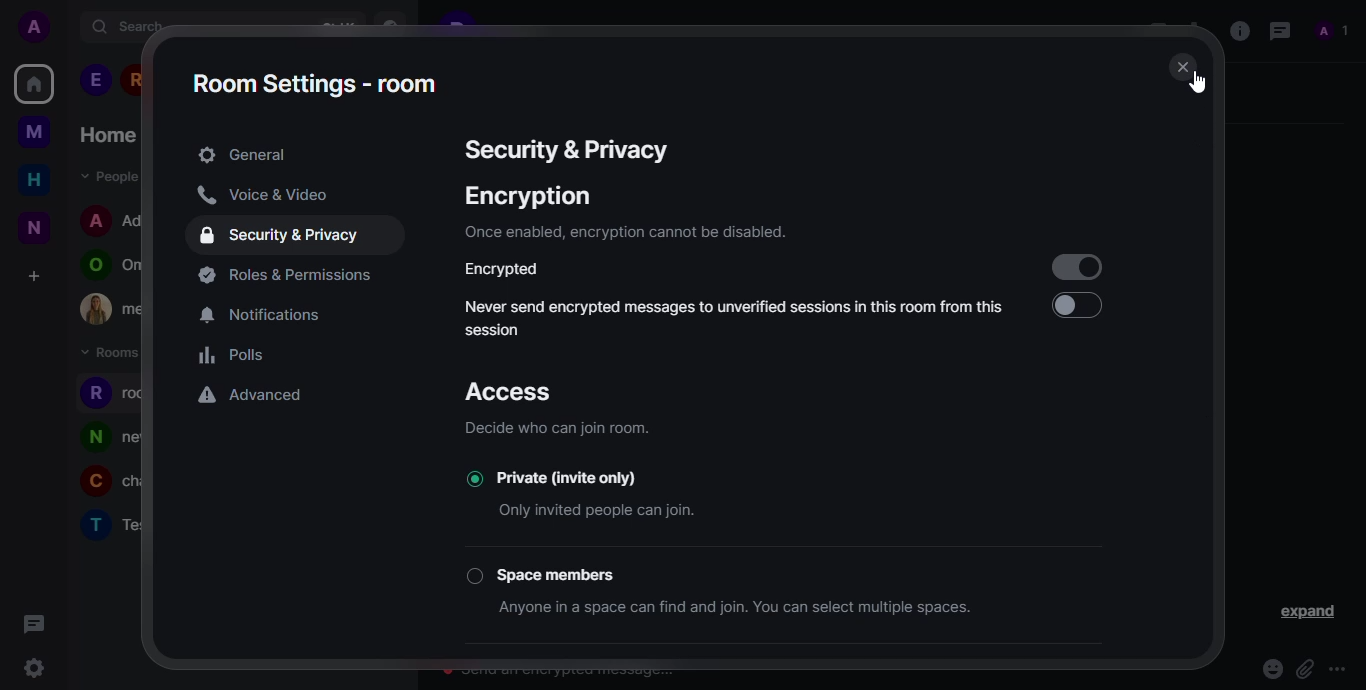 The image size is (1366, 690). Describe the element at coordinates (518, 393) in the screenshot. I see `access` at that location.